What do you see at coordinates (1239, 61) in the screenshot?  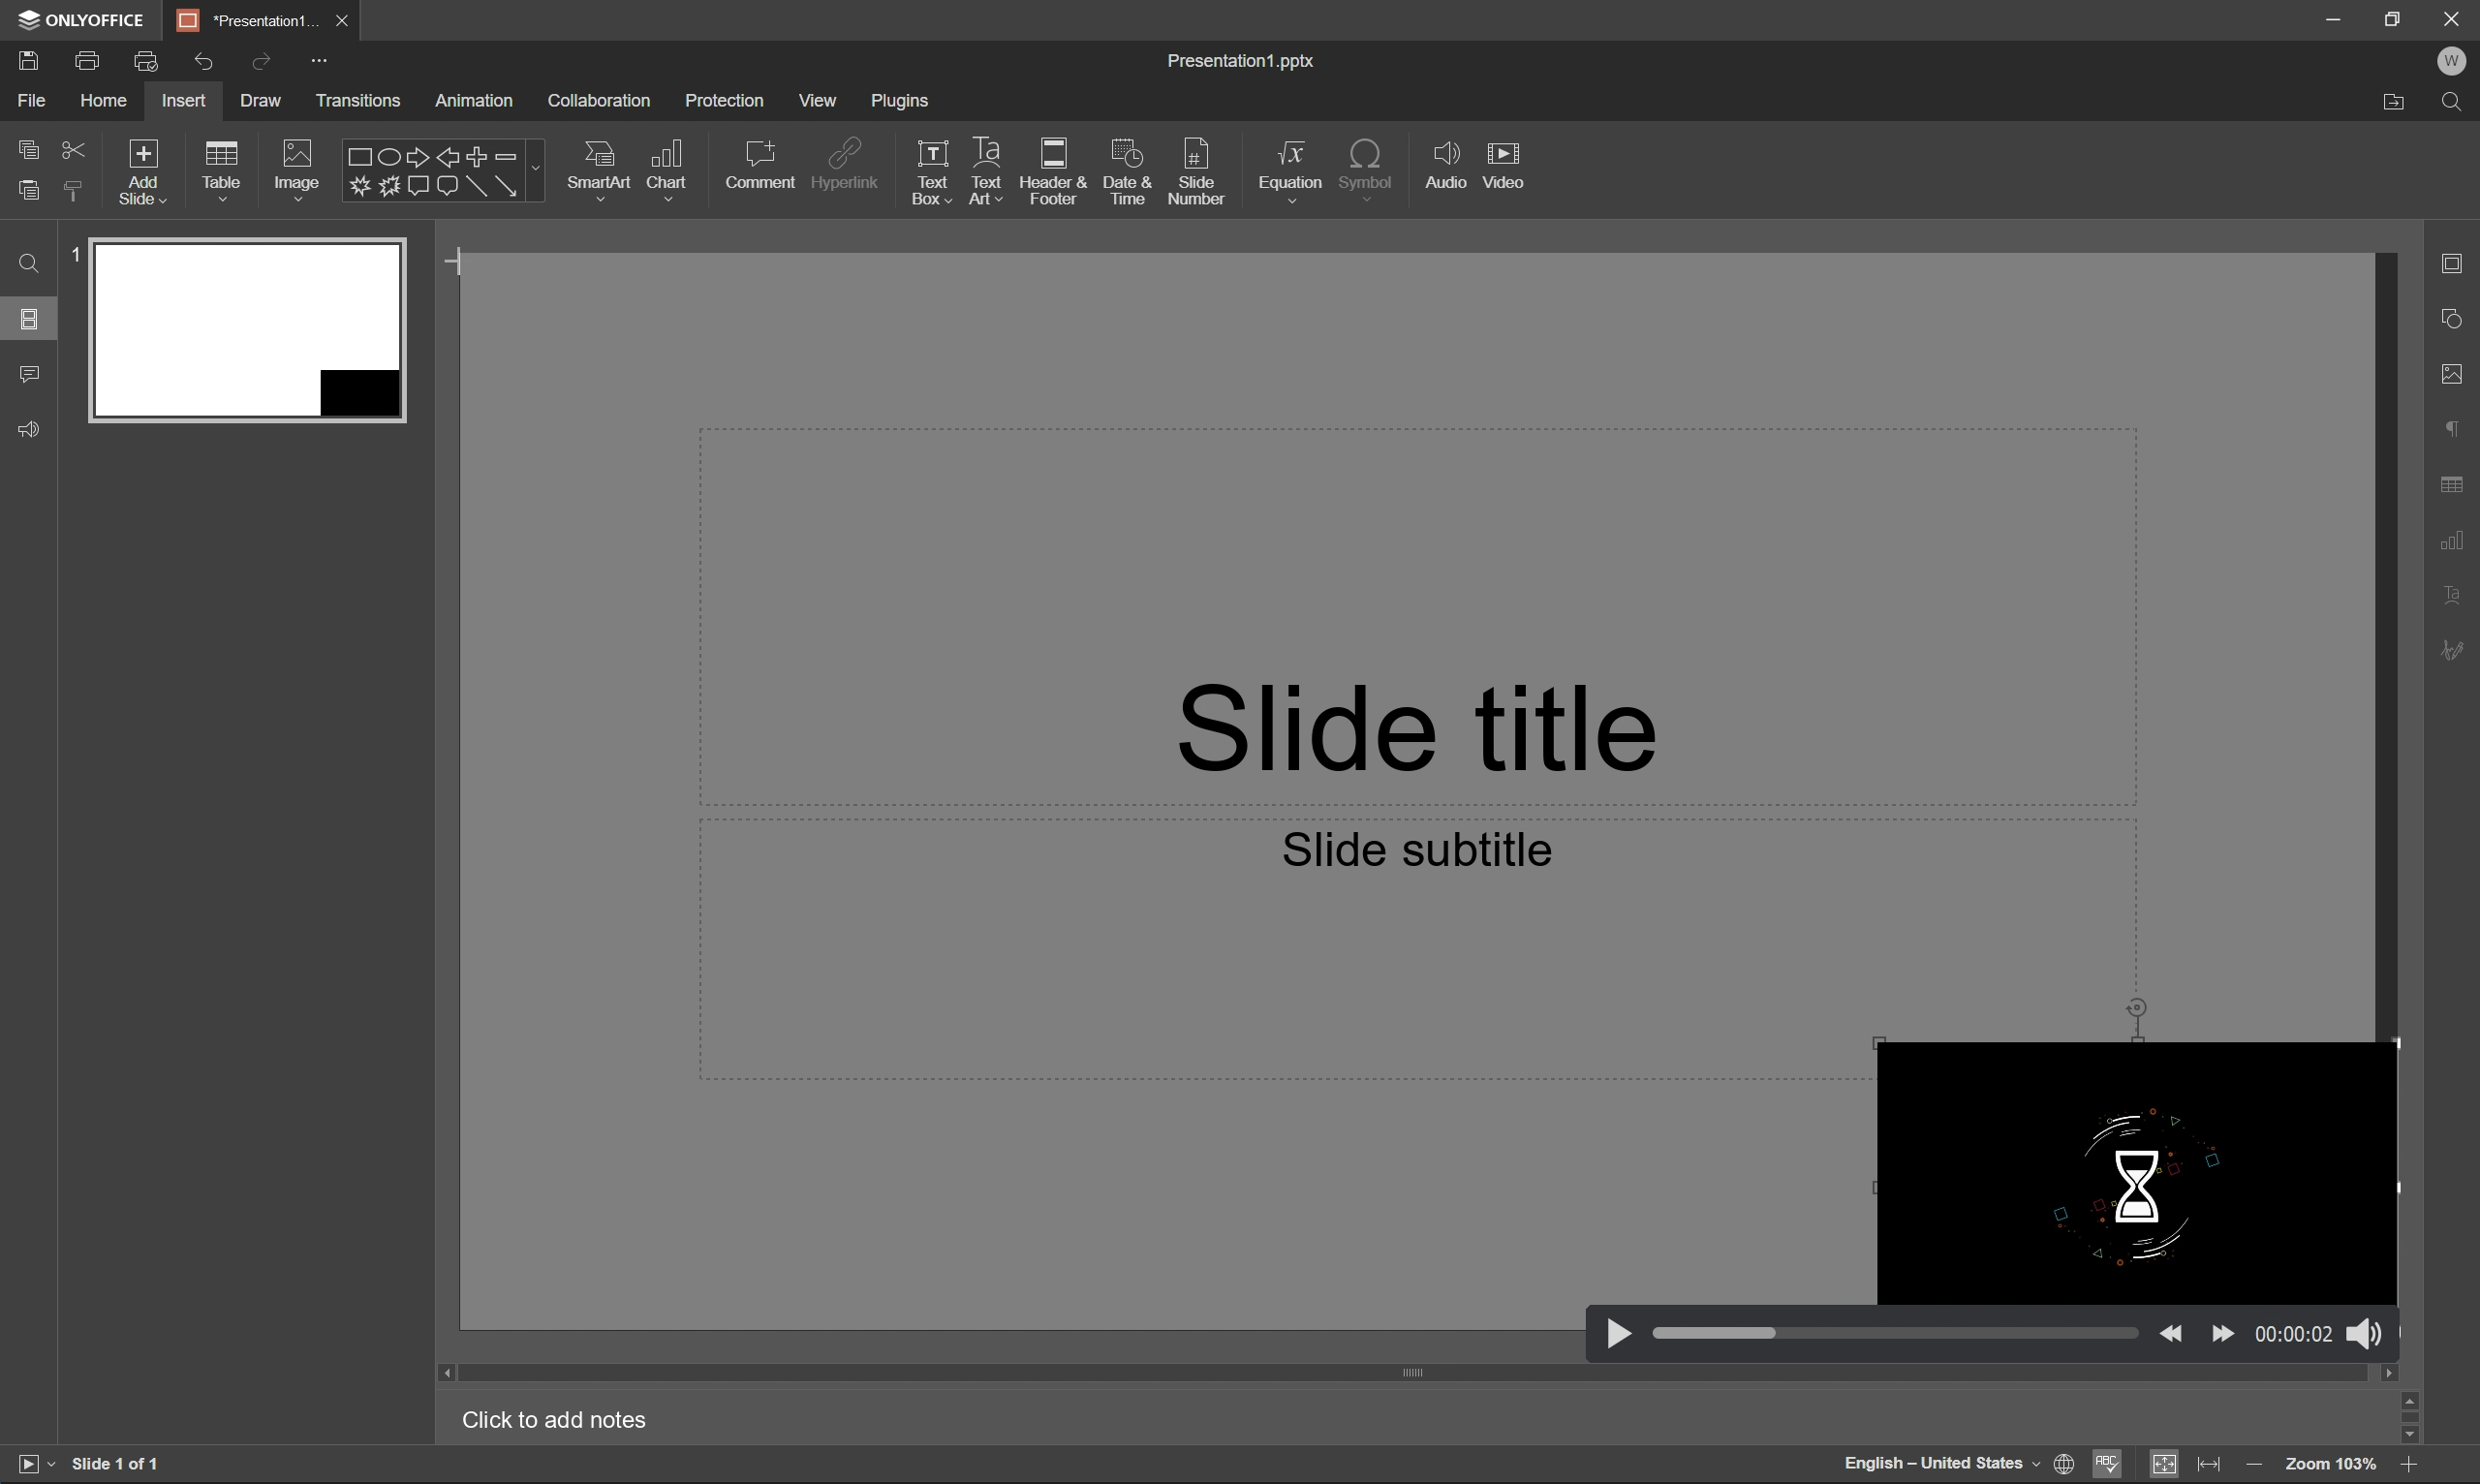 I see `presentation1.pptx` at bounding box center [1239, 61].